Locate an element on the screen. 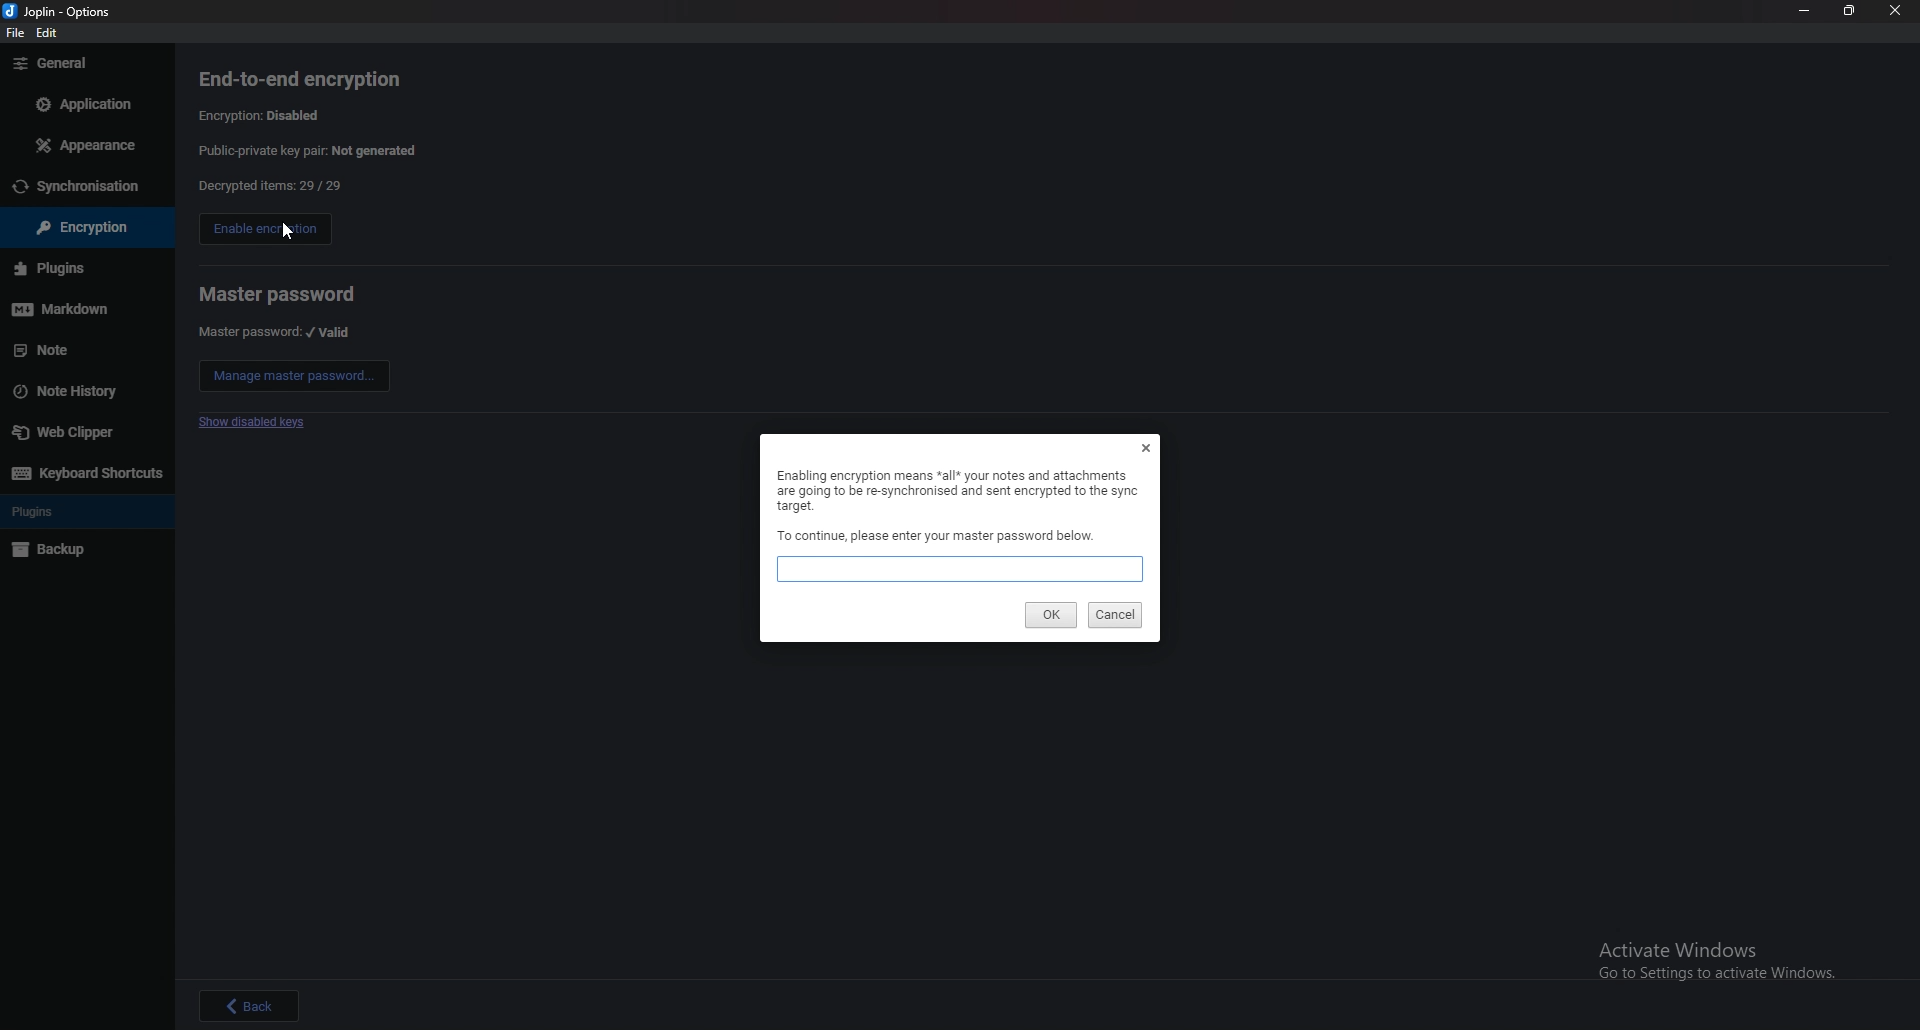 This screenshot has width=1920, height=1030. Text is located at coordinates (937, 535).